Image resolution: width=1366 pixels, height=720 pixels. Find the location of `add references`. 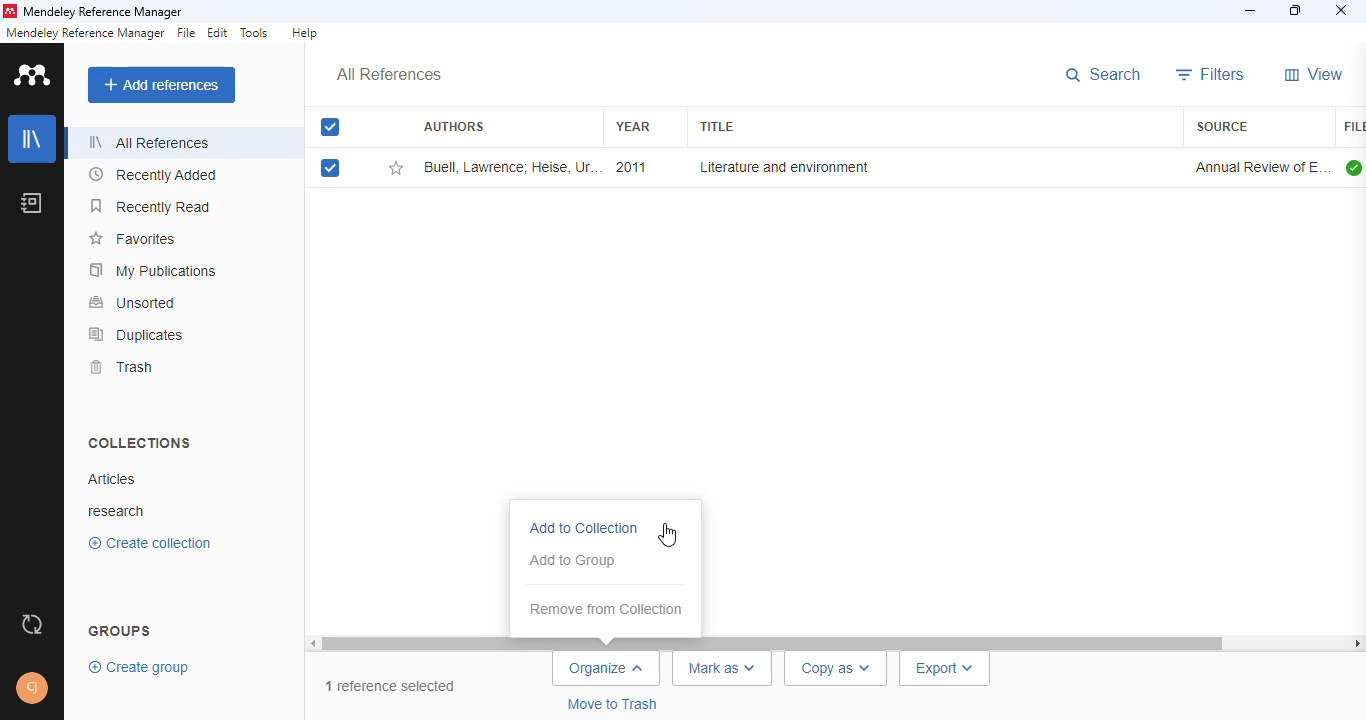

add references is located at coordinates (161, 85).